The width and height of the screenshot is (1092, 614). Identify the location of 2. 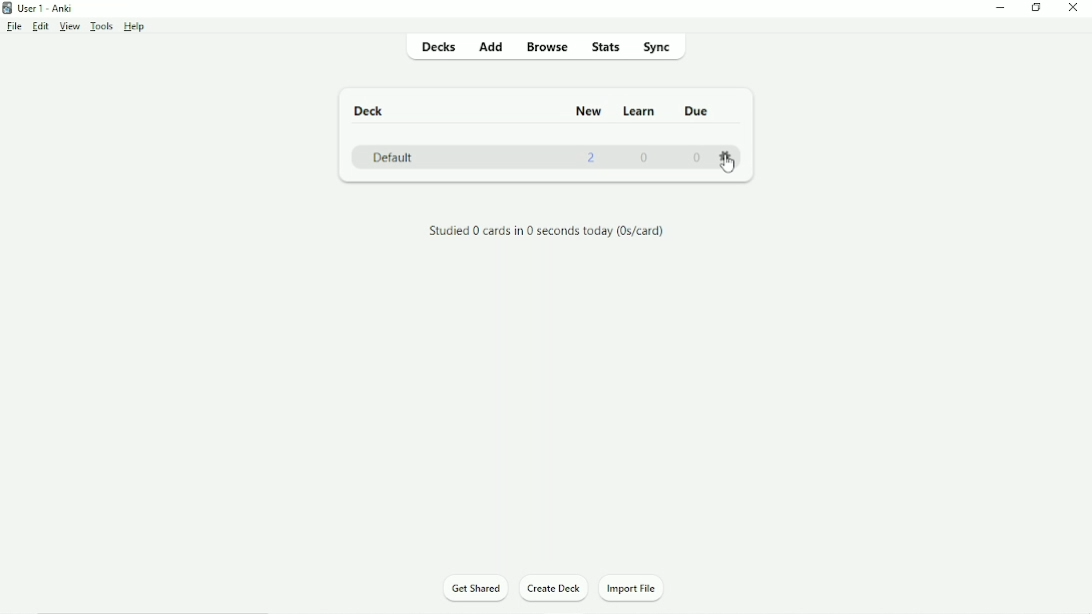
(593, 158).